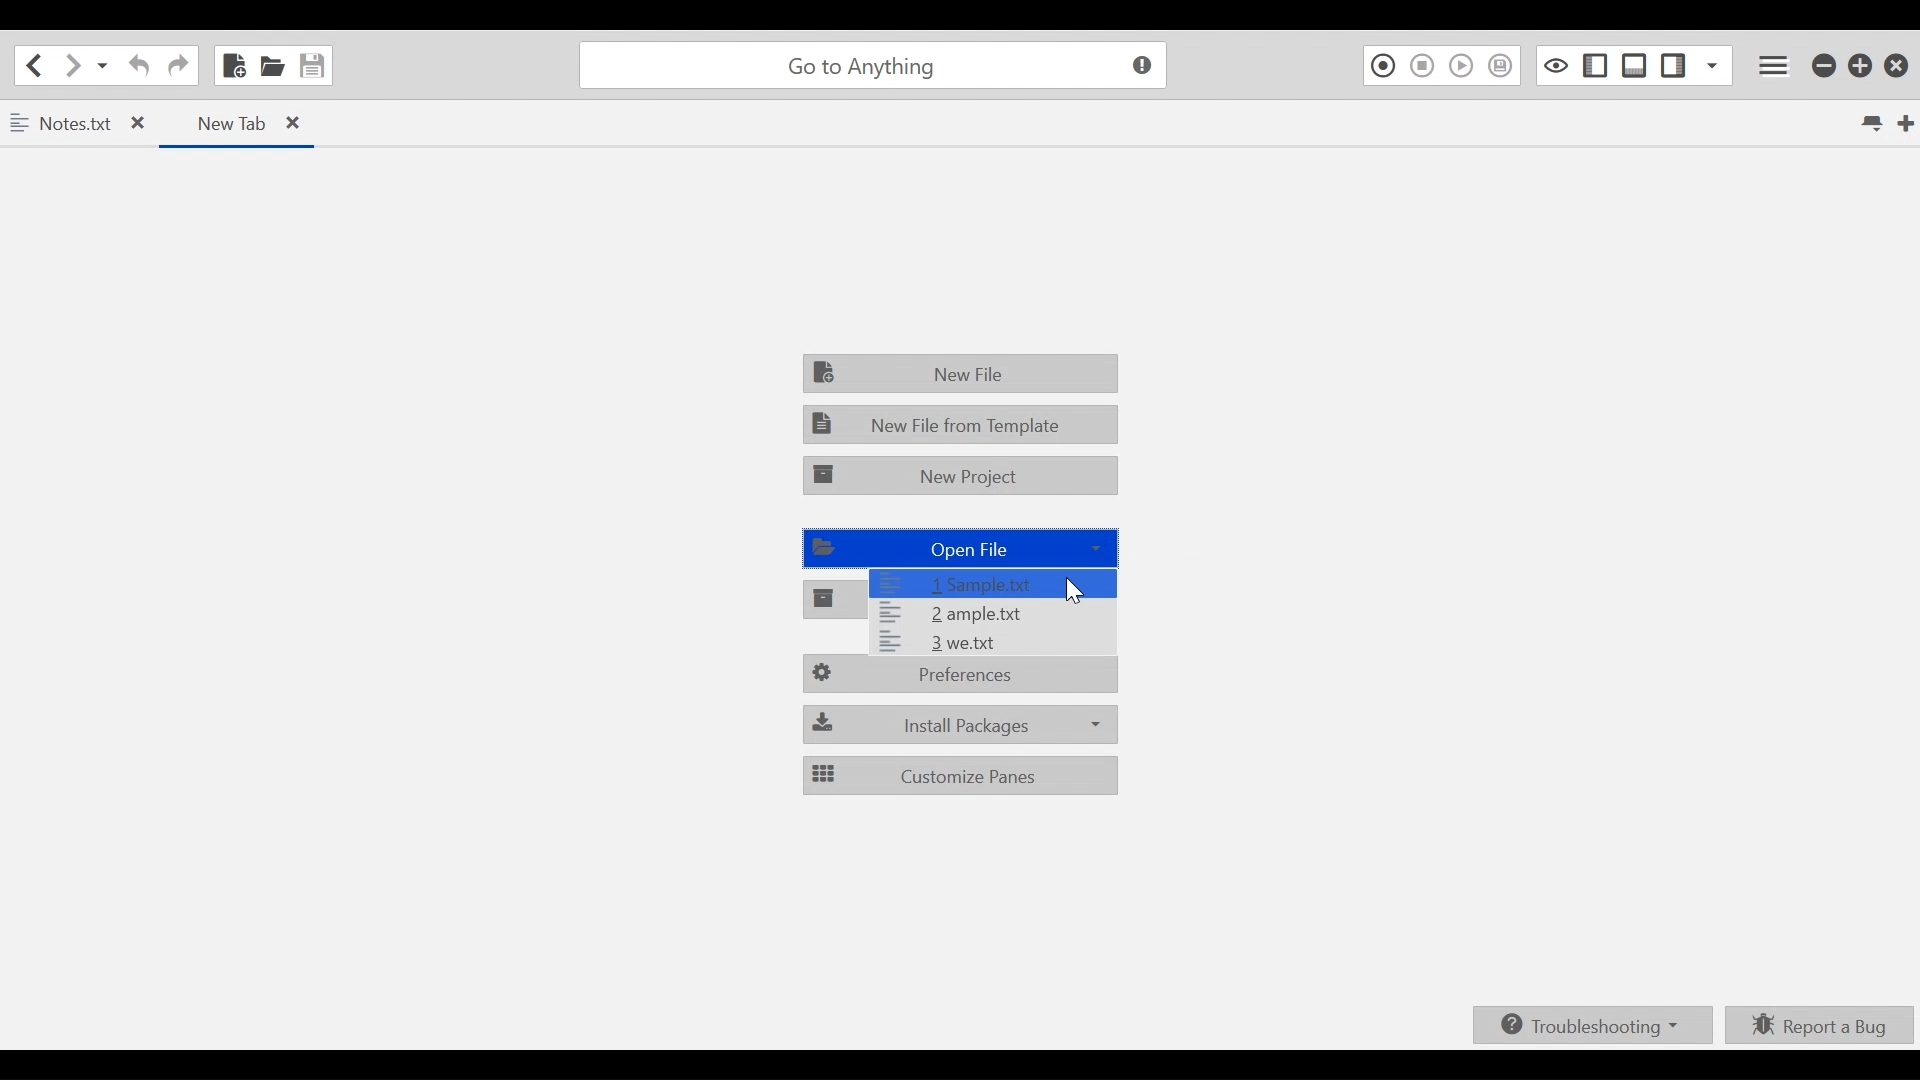 This screenshot has width=1920, height=1080. What do you see at coordinates (1870, 122) in the screenshot?
I see `List all tabs` at bounding box center [1870, 122].